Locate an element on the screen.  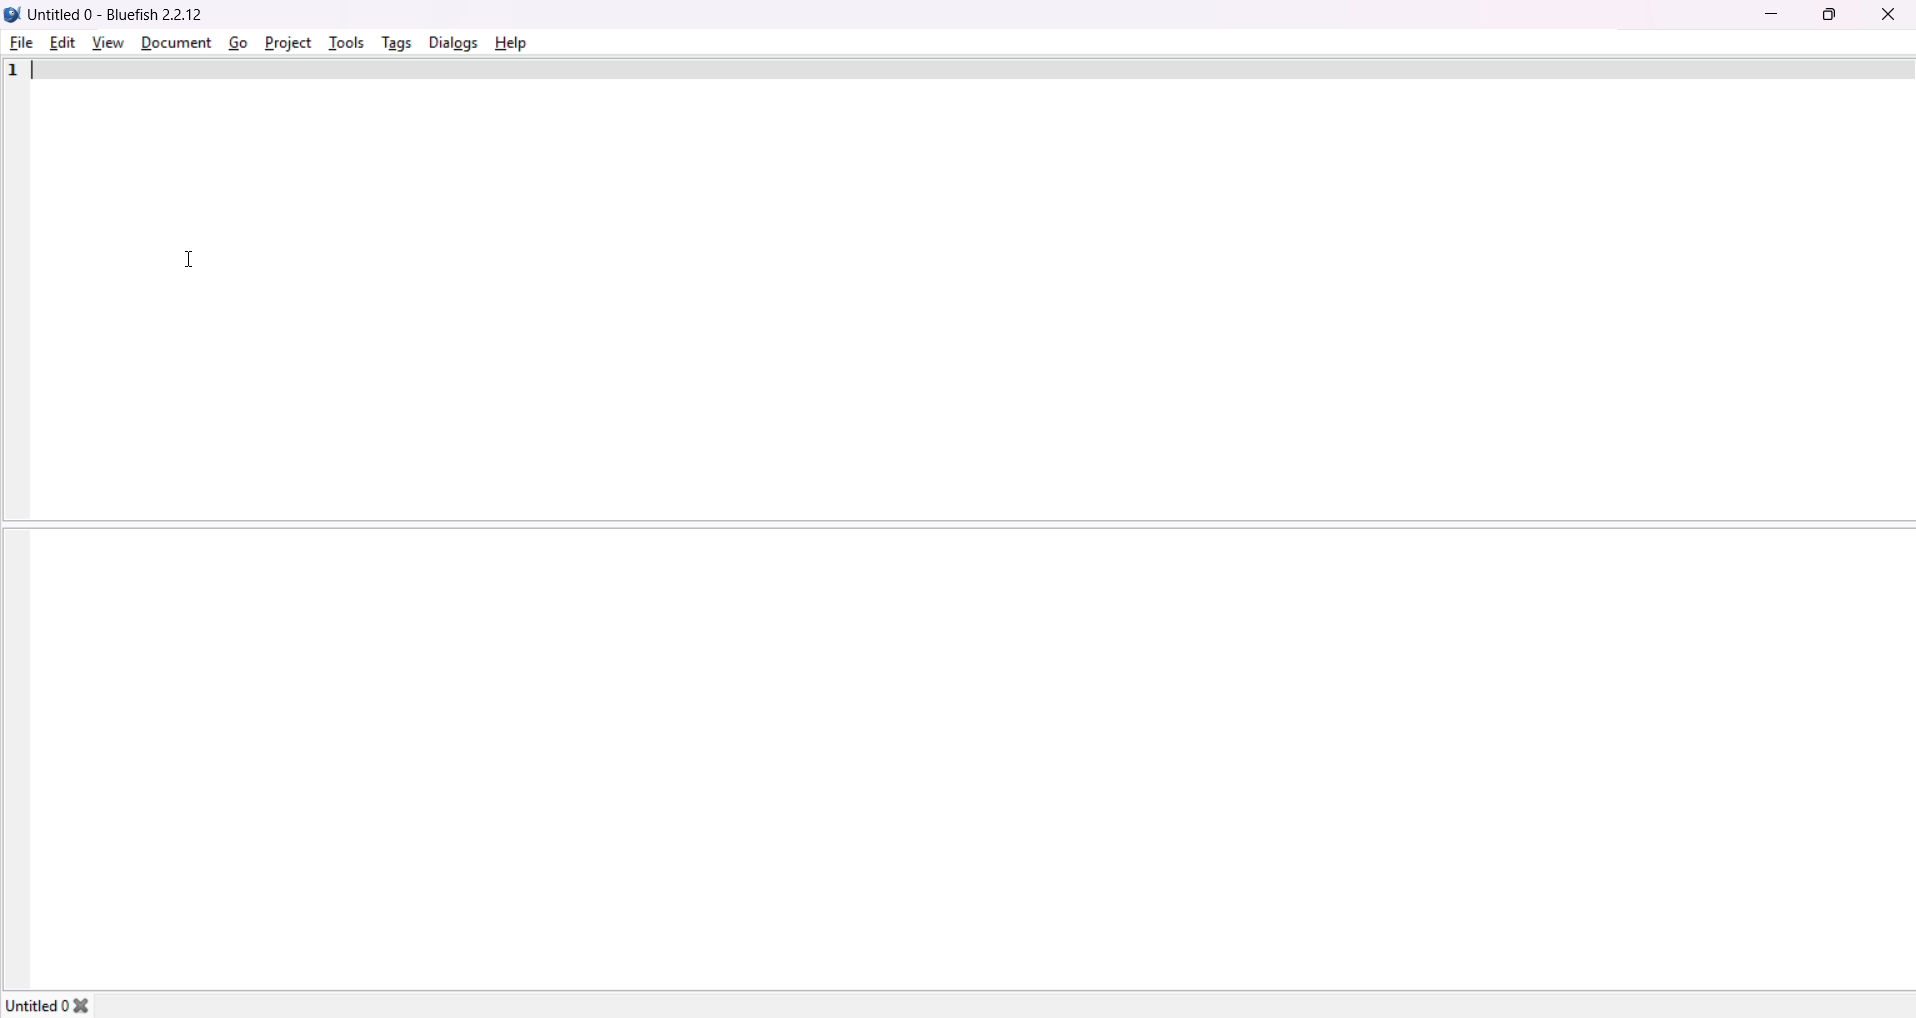
close is located at coordinates (1888, 13).